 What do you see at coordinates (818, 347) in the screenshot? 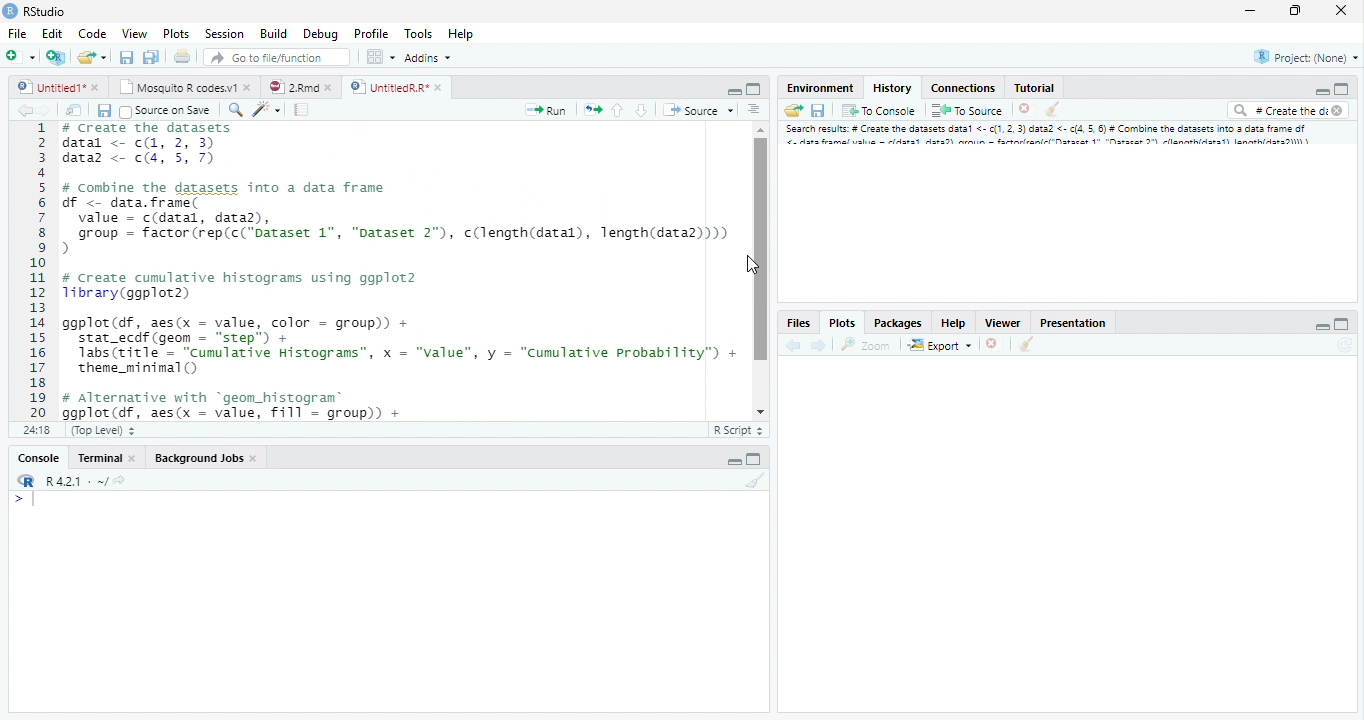
I see `Next` at bounding box center [818, 347].